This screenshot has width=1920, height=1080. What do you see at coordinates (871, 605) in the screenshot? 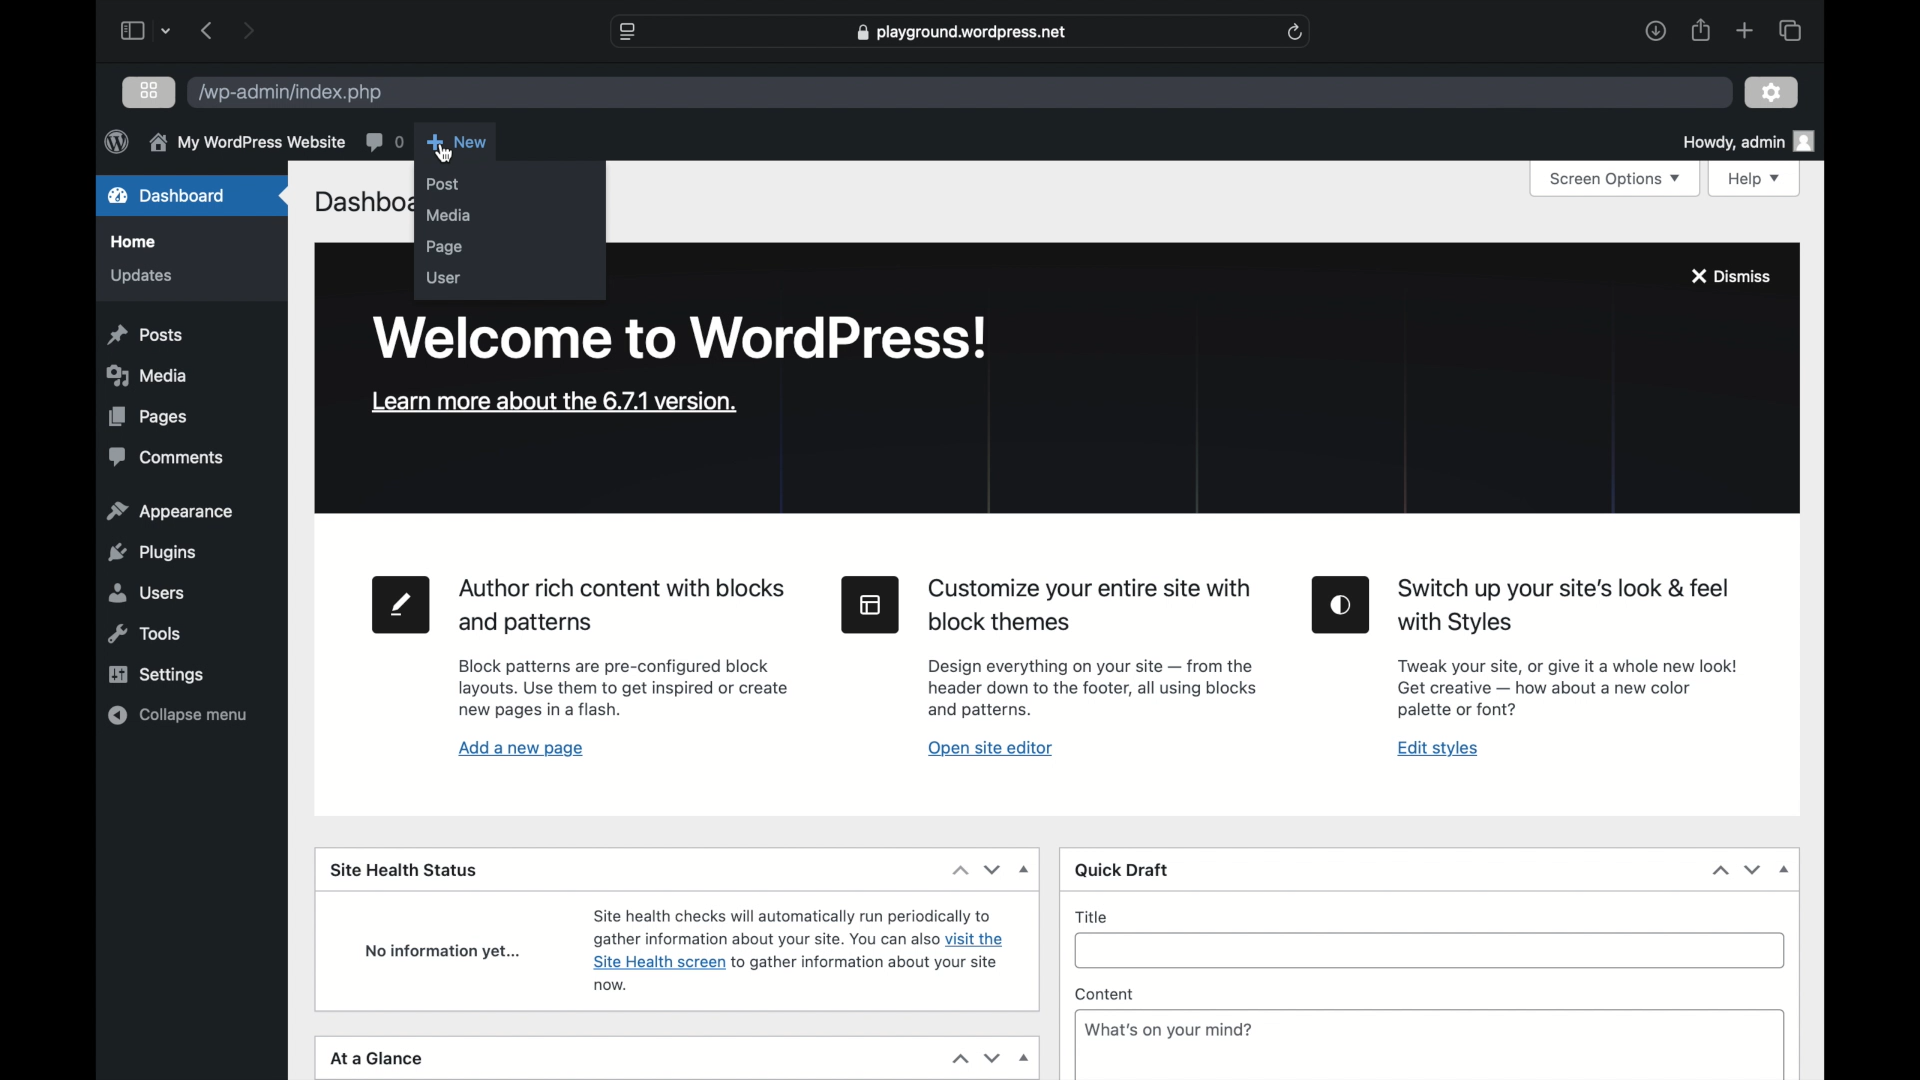
I see `site editor` at bounding box center [871, 605].